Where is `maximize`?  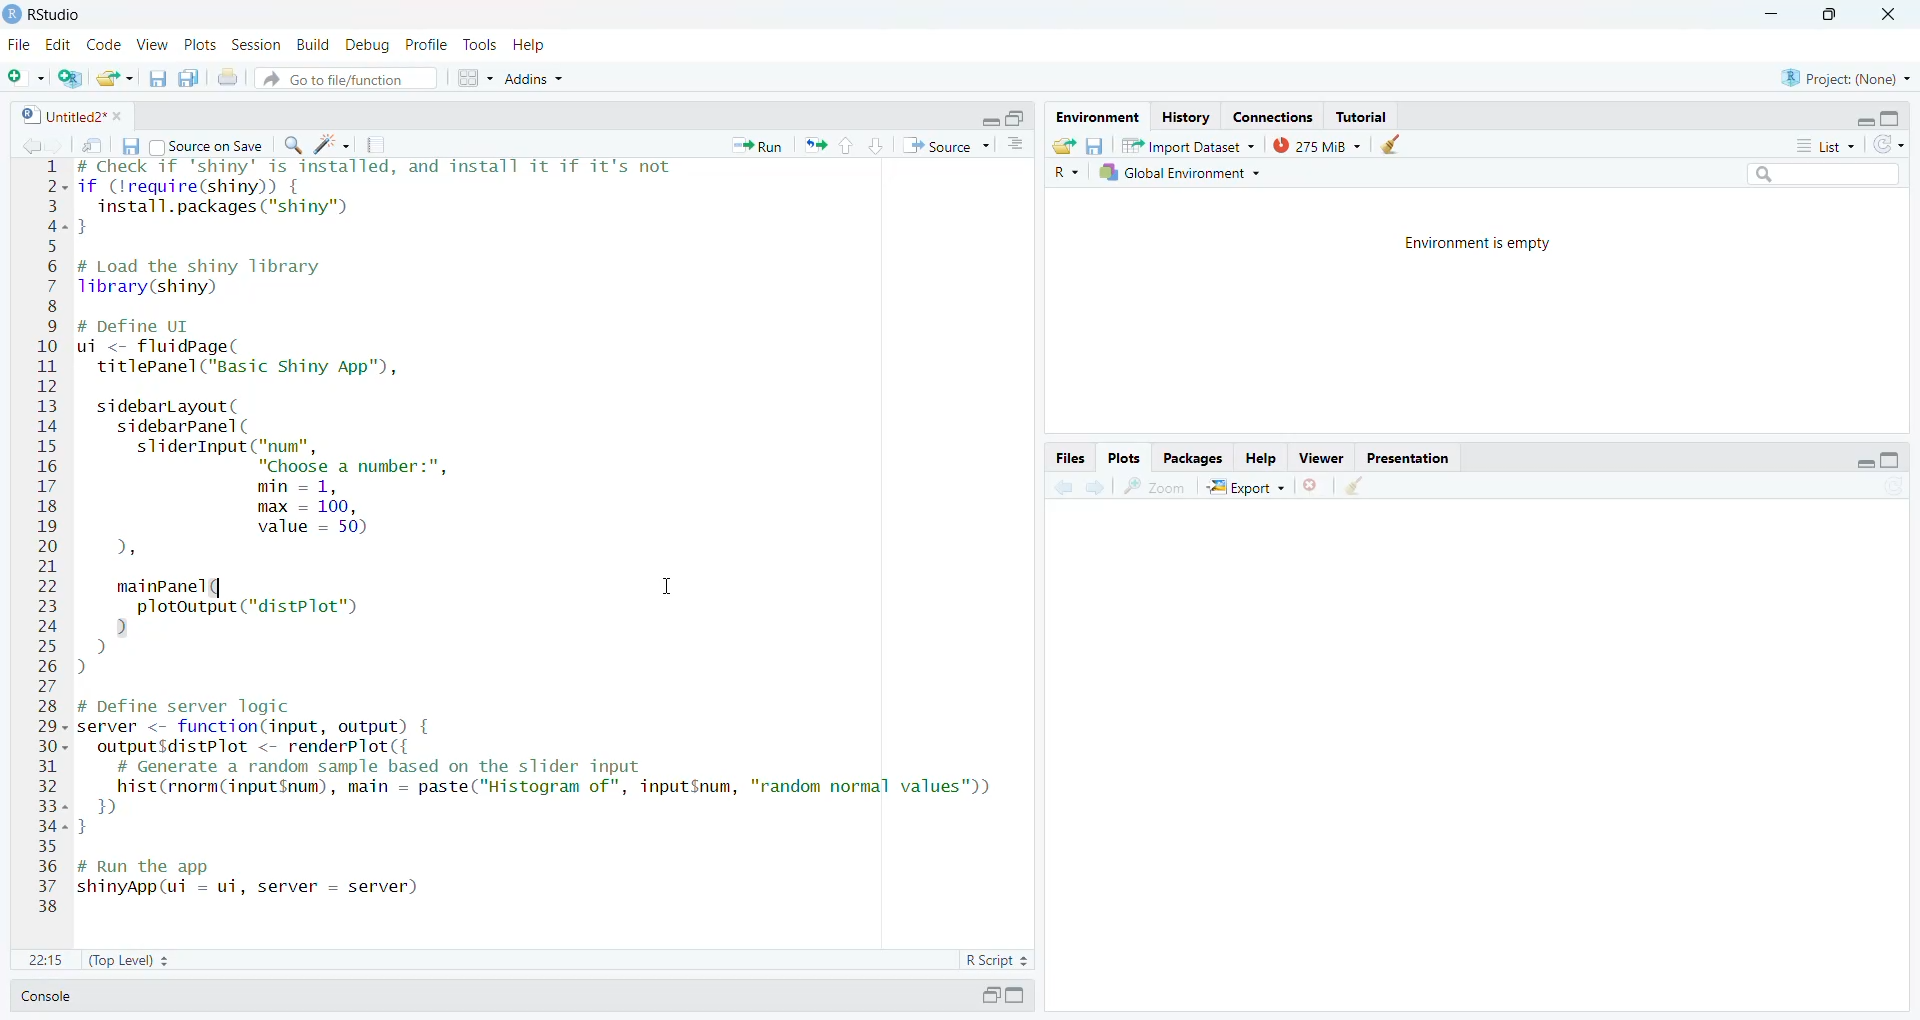
maximize is located at coordinates (1892, 460).